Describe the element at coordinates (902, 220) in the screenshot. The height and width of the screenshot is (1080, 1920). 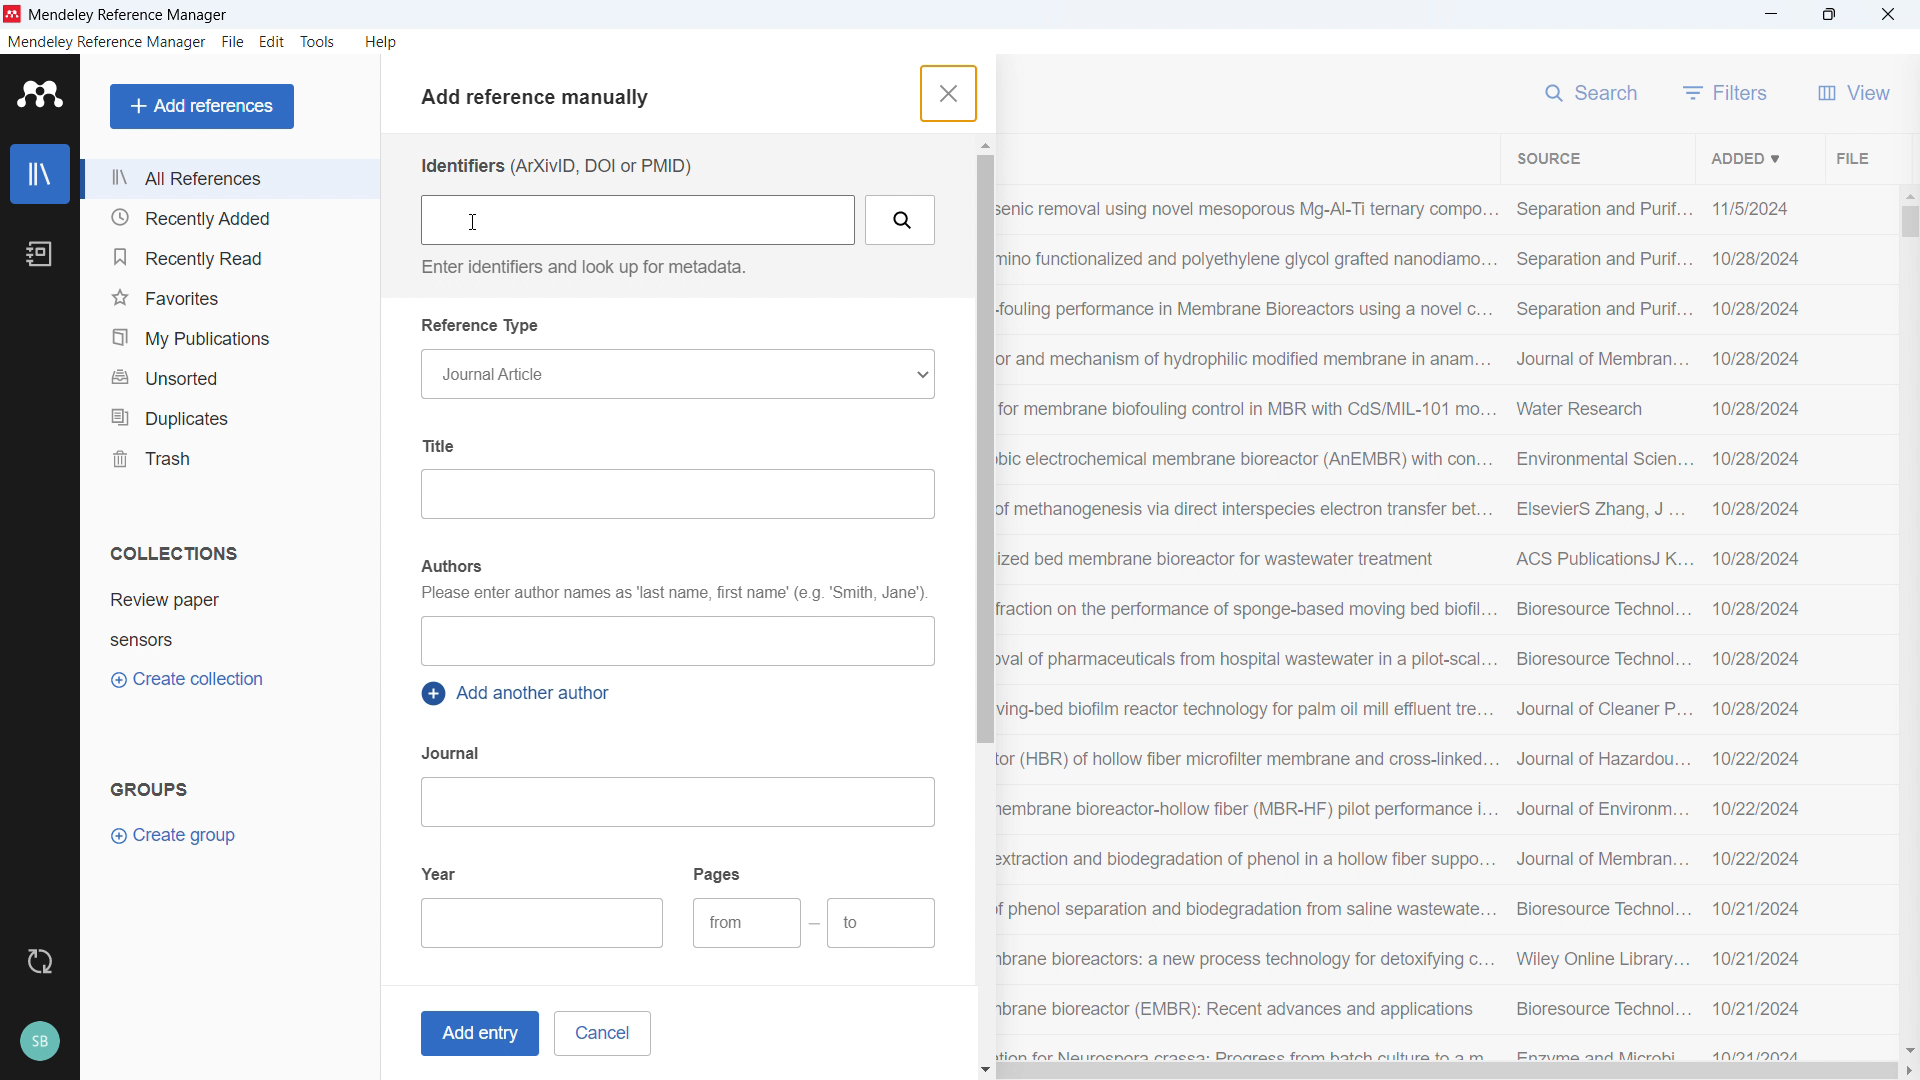
I see `Search by Identifiers ` at that location.